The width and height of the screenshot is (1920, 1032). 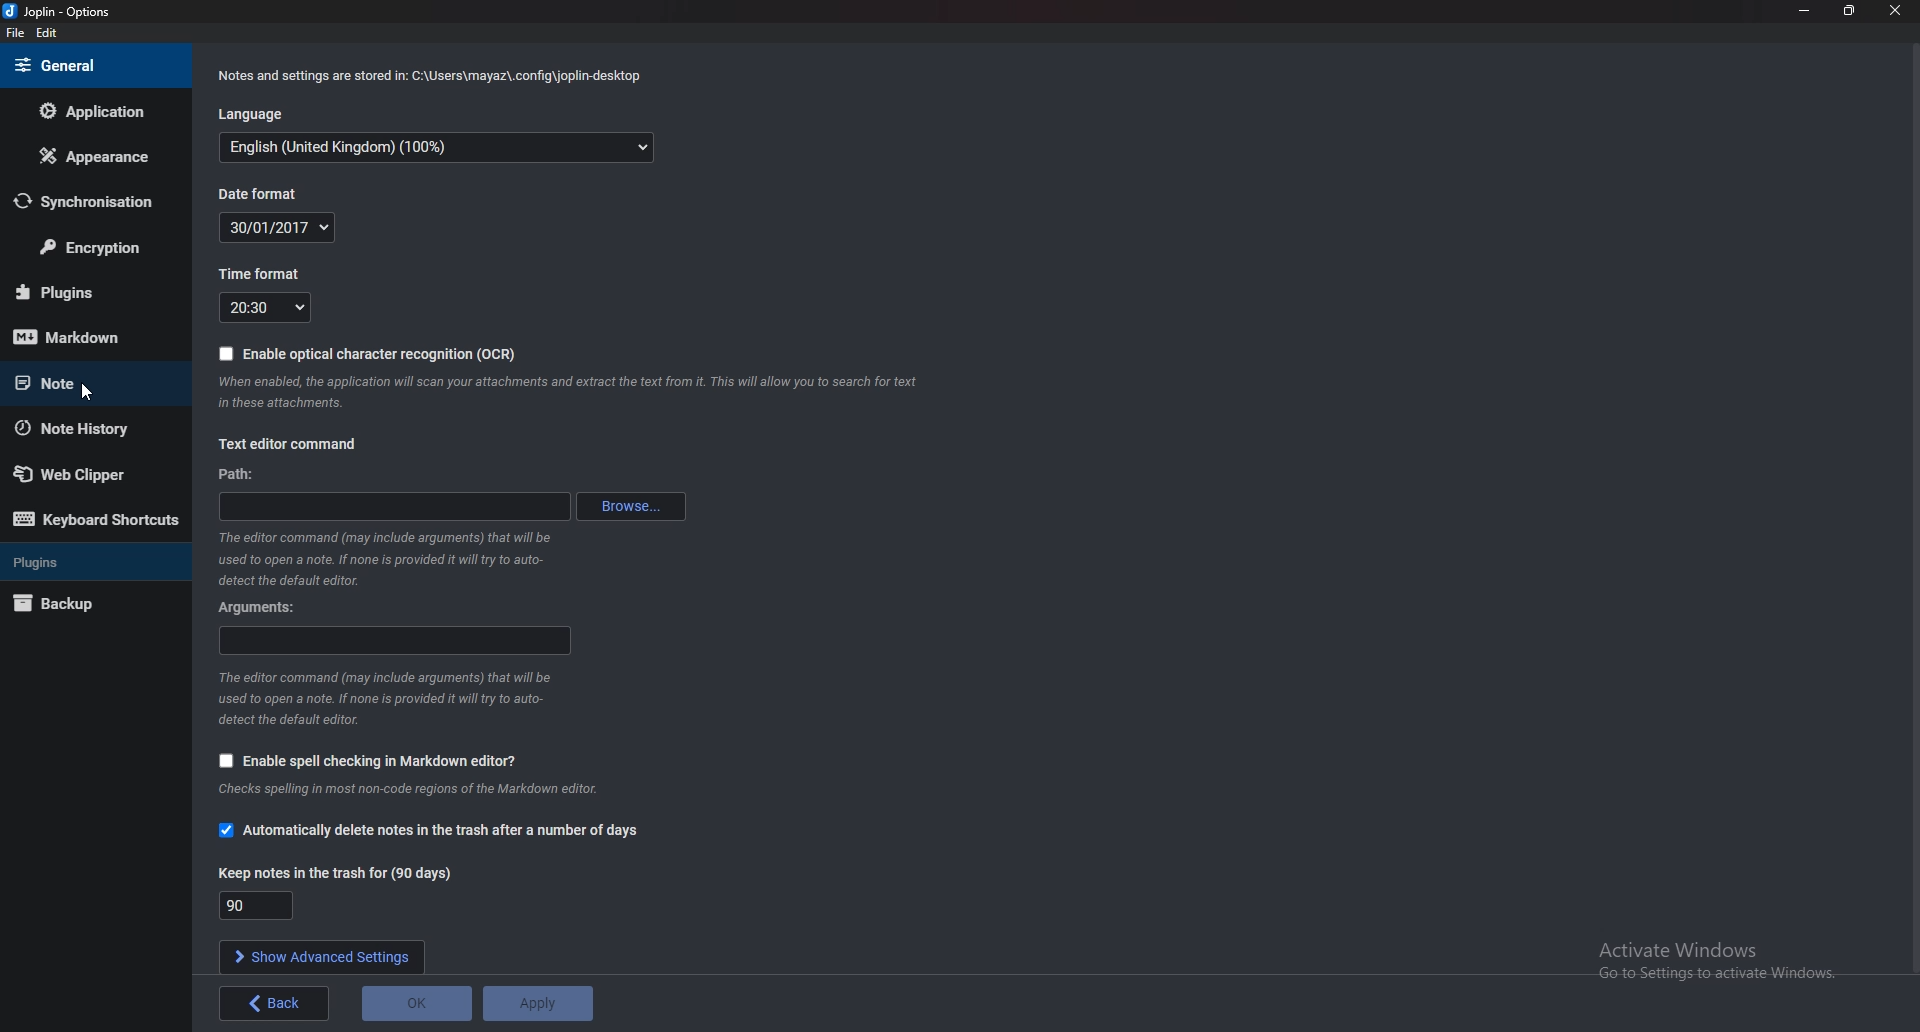 I want to click on Language, so click(x=268, y=112).